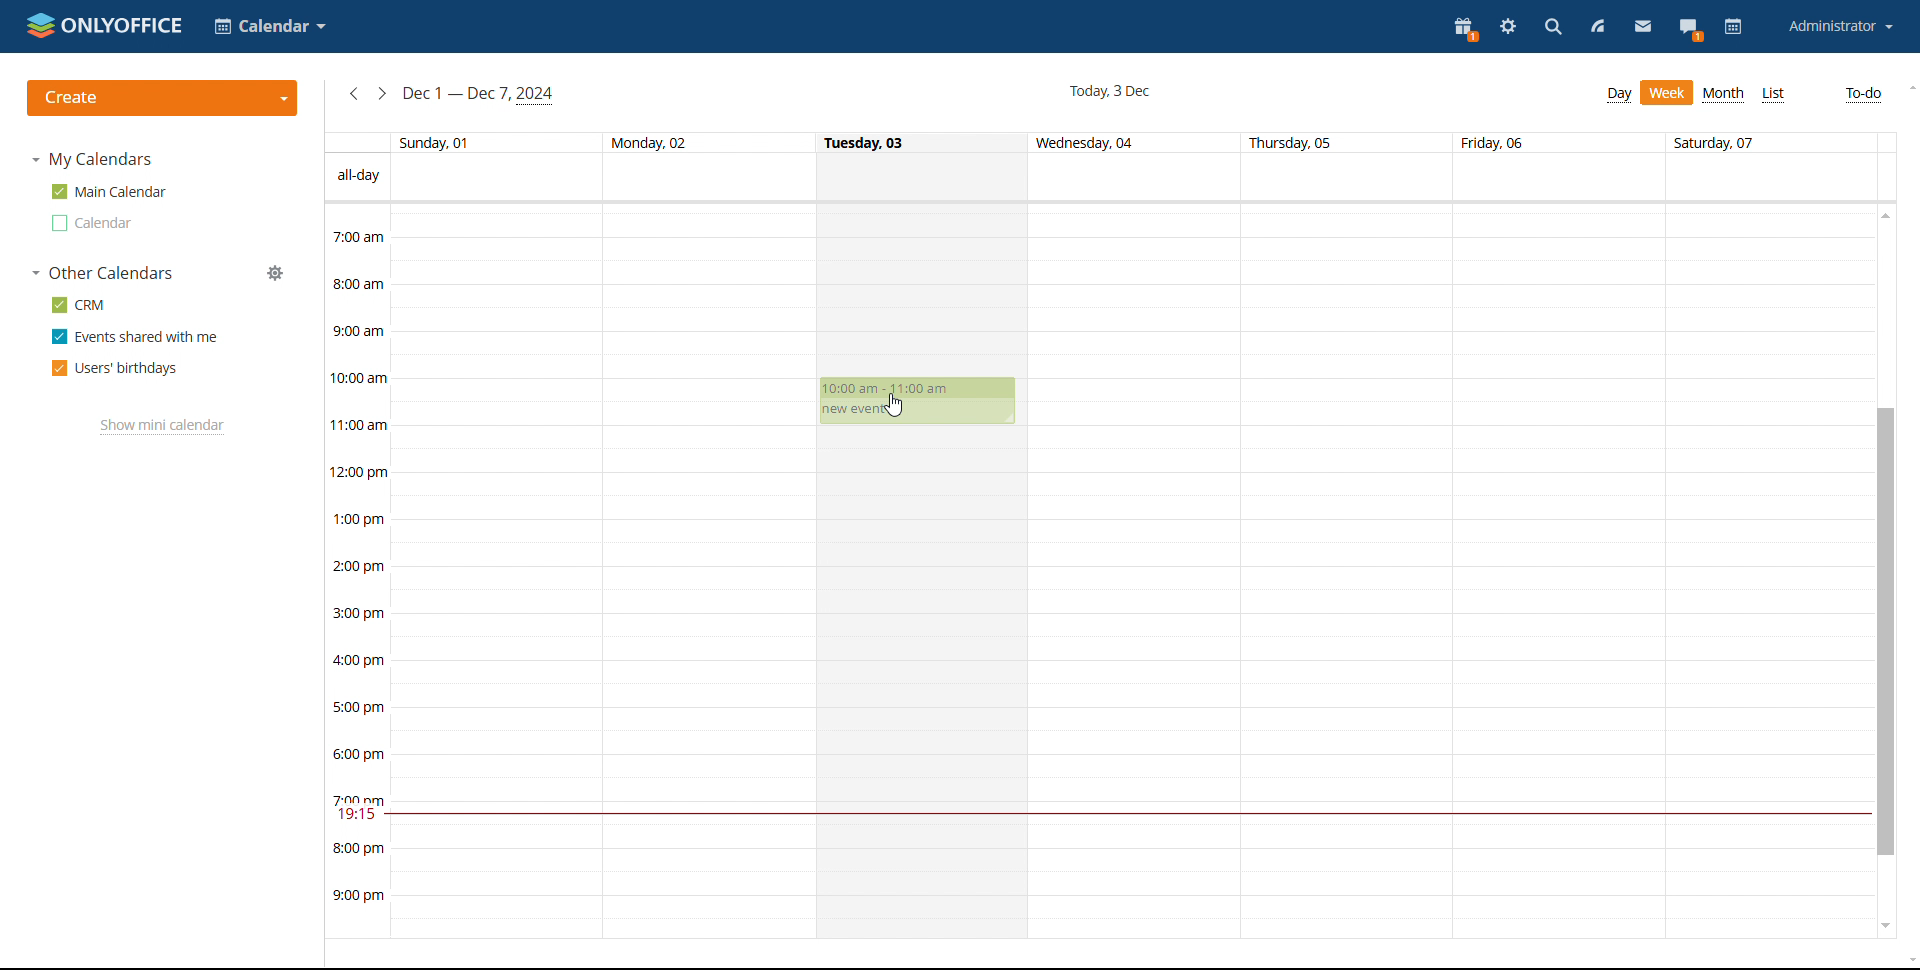  I want to click on 3:00 pm, so click(362, 613).